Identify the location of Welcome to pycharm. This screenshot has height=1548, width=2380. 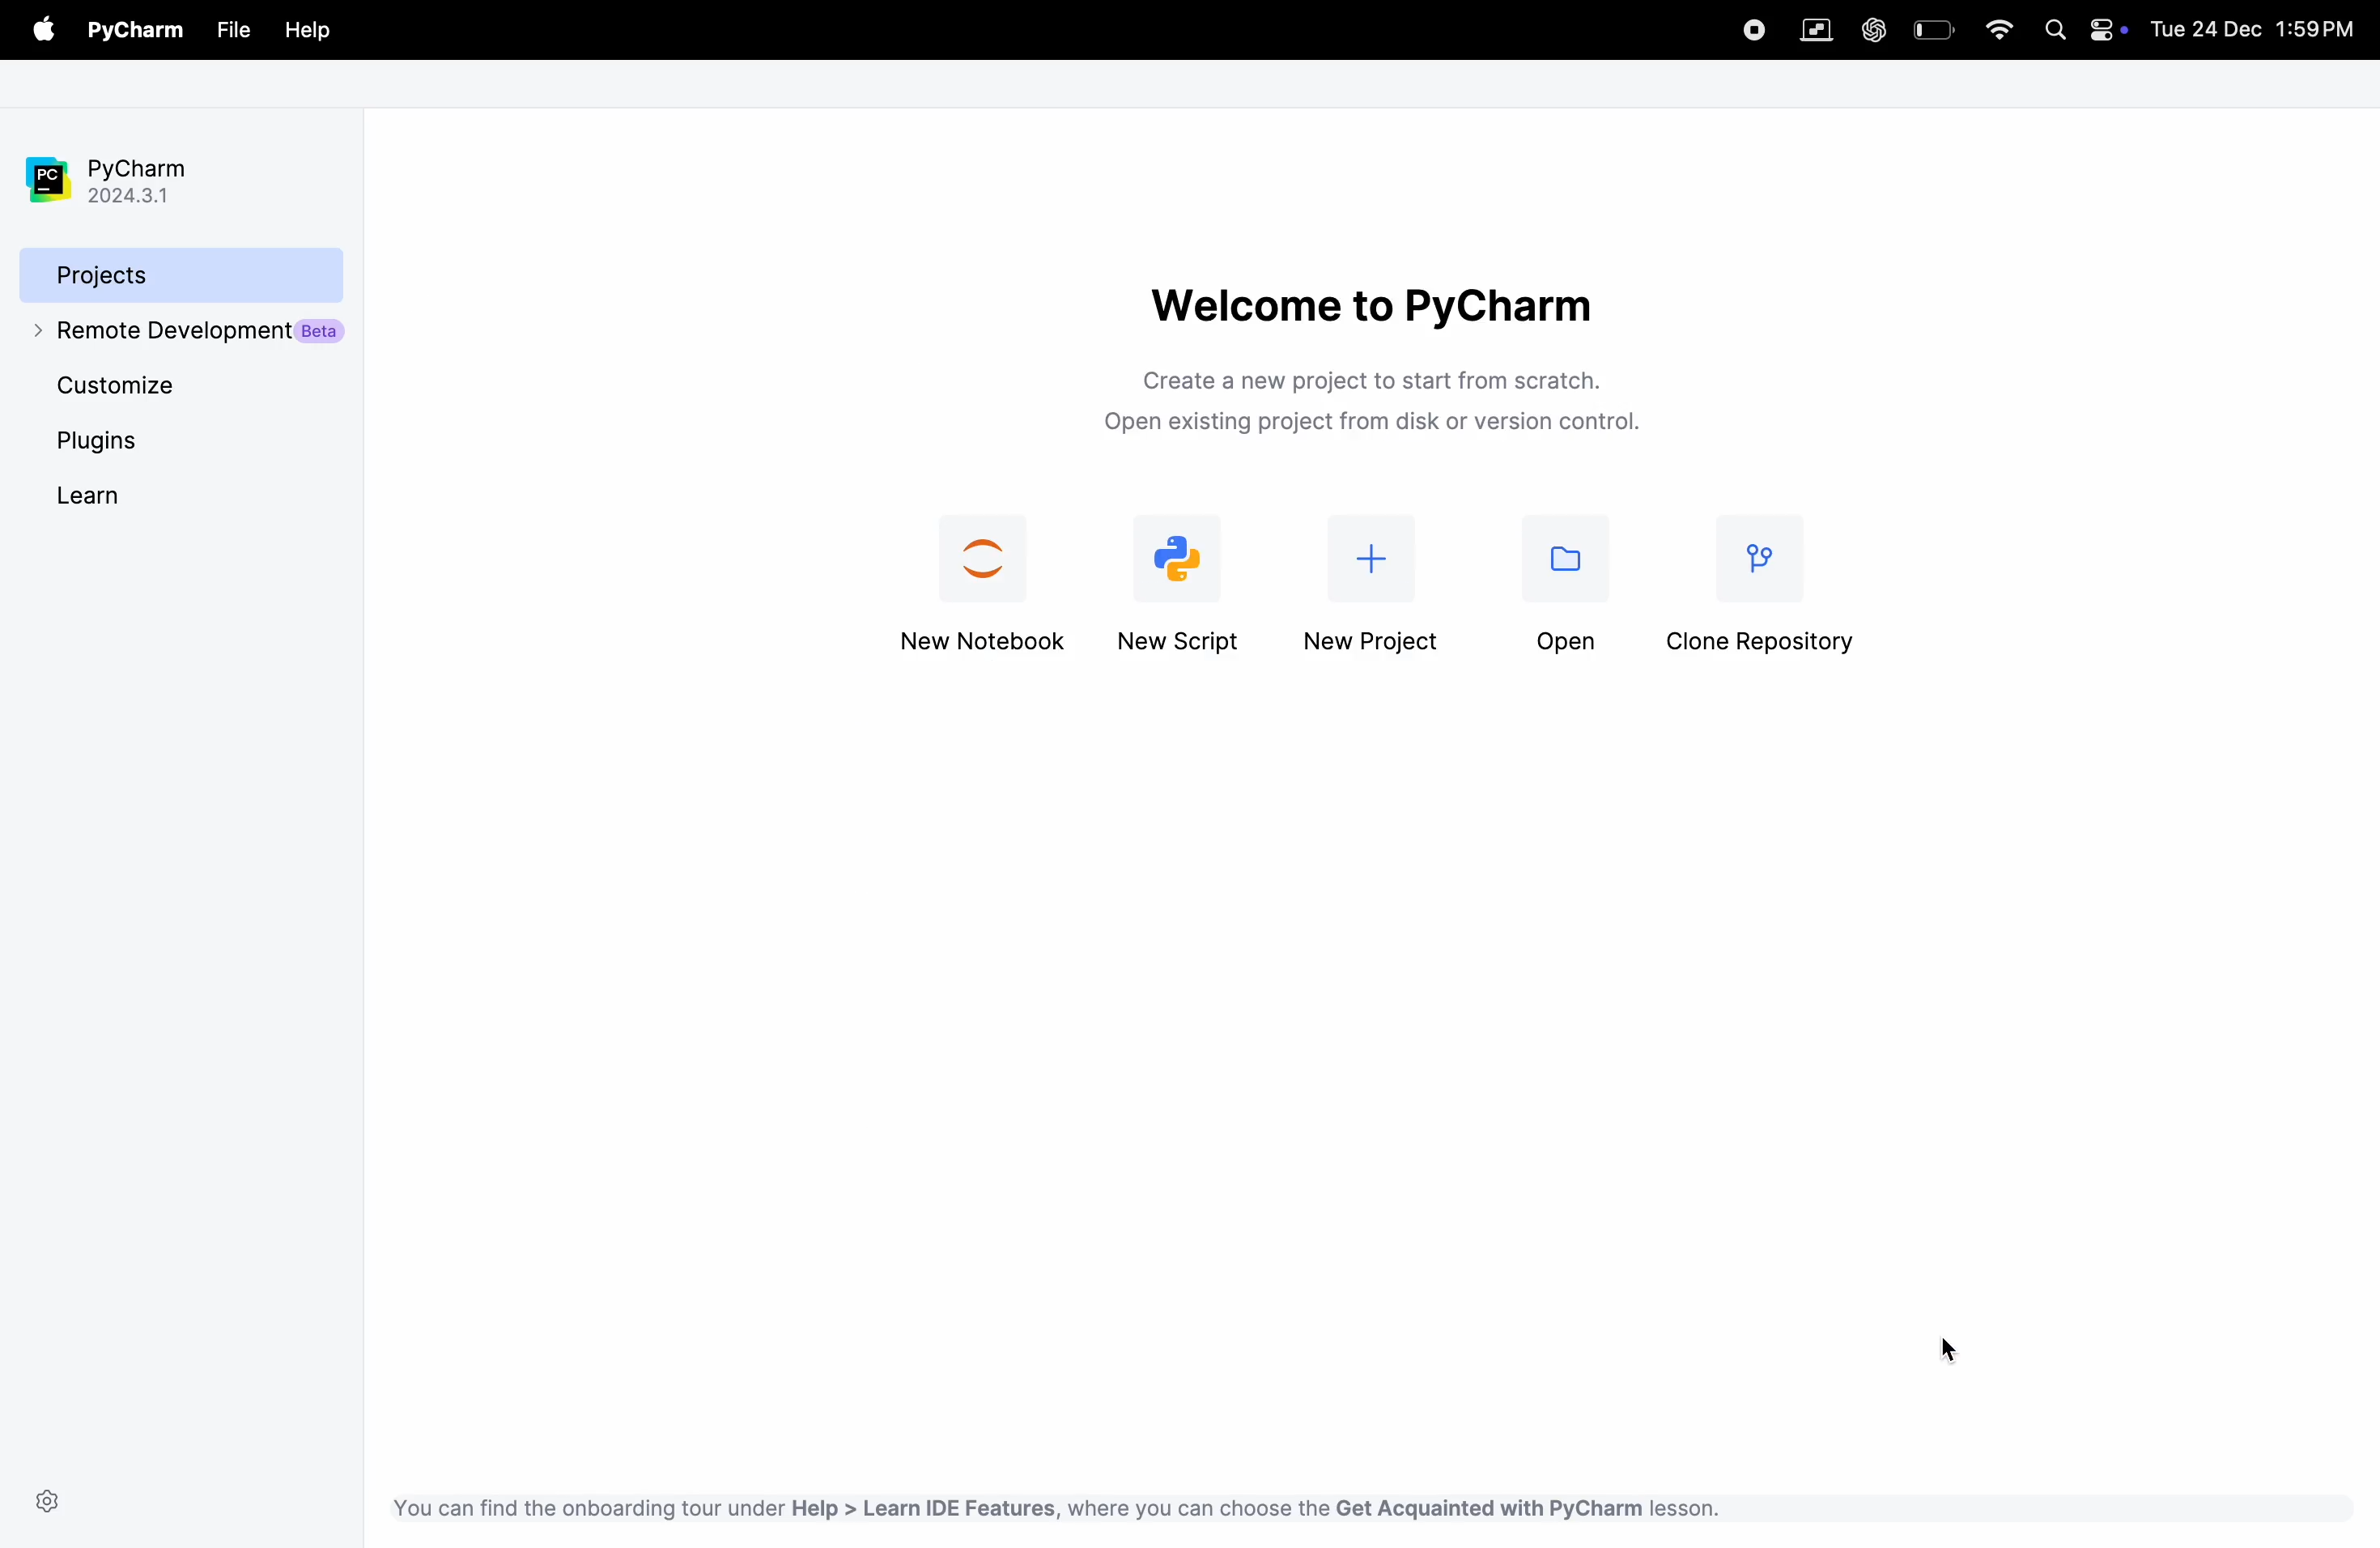
(1382, 294).